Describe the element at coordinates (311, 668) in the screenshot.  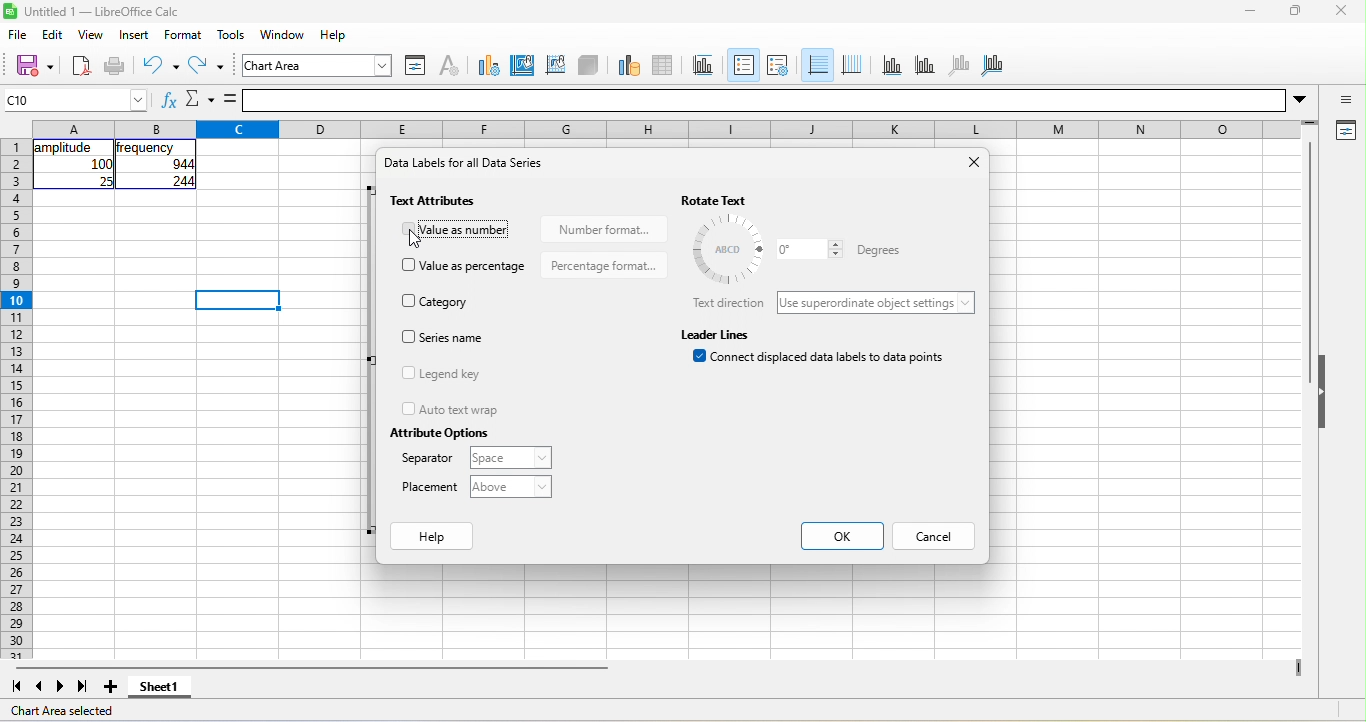
I see `horizontal scroll bar` at that location.